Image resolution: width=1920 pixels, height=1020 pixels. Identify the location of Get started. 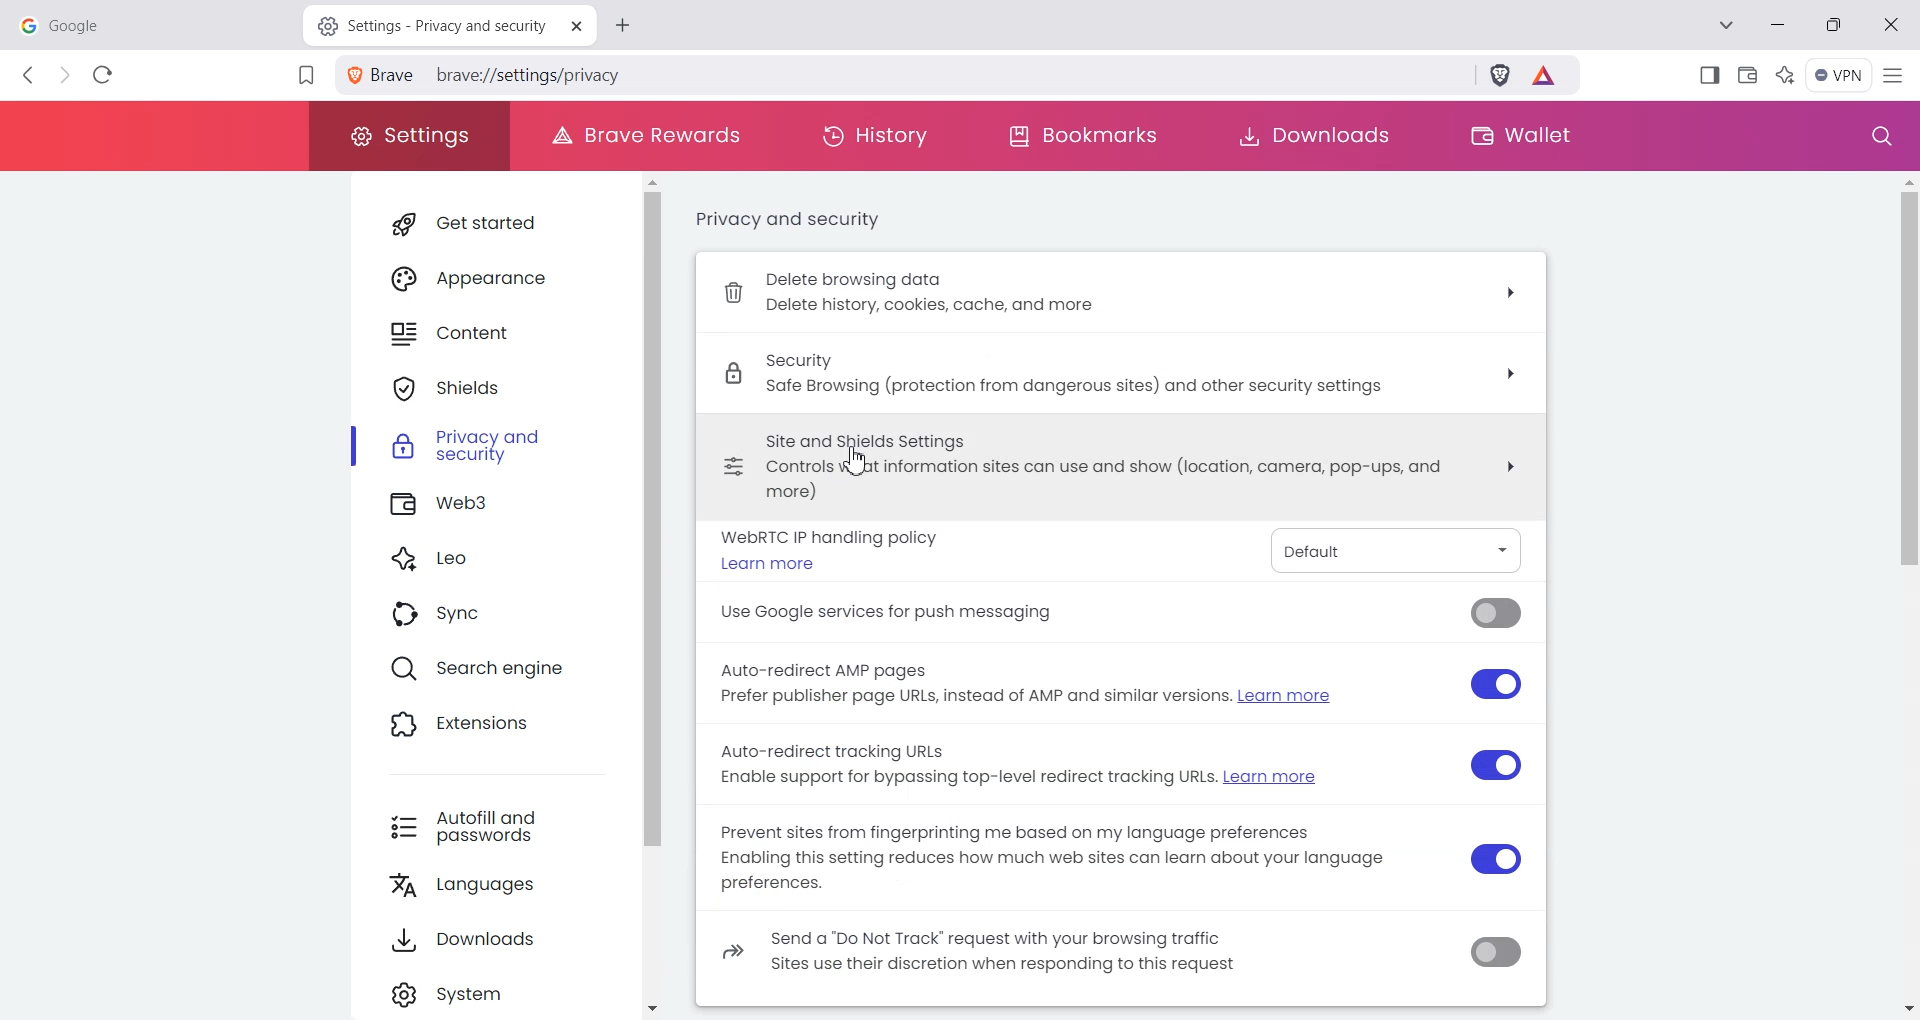
(491, 223).